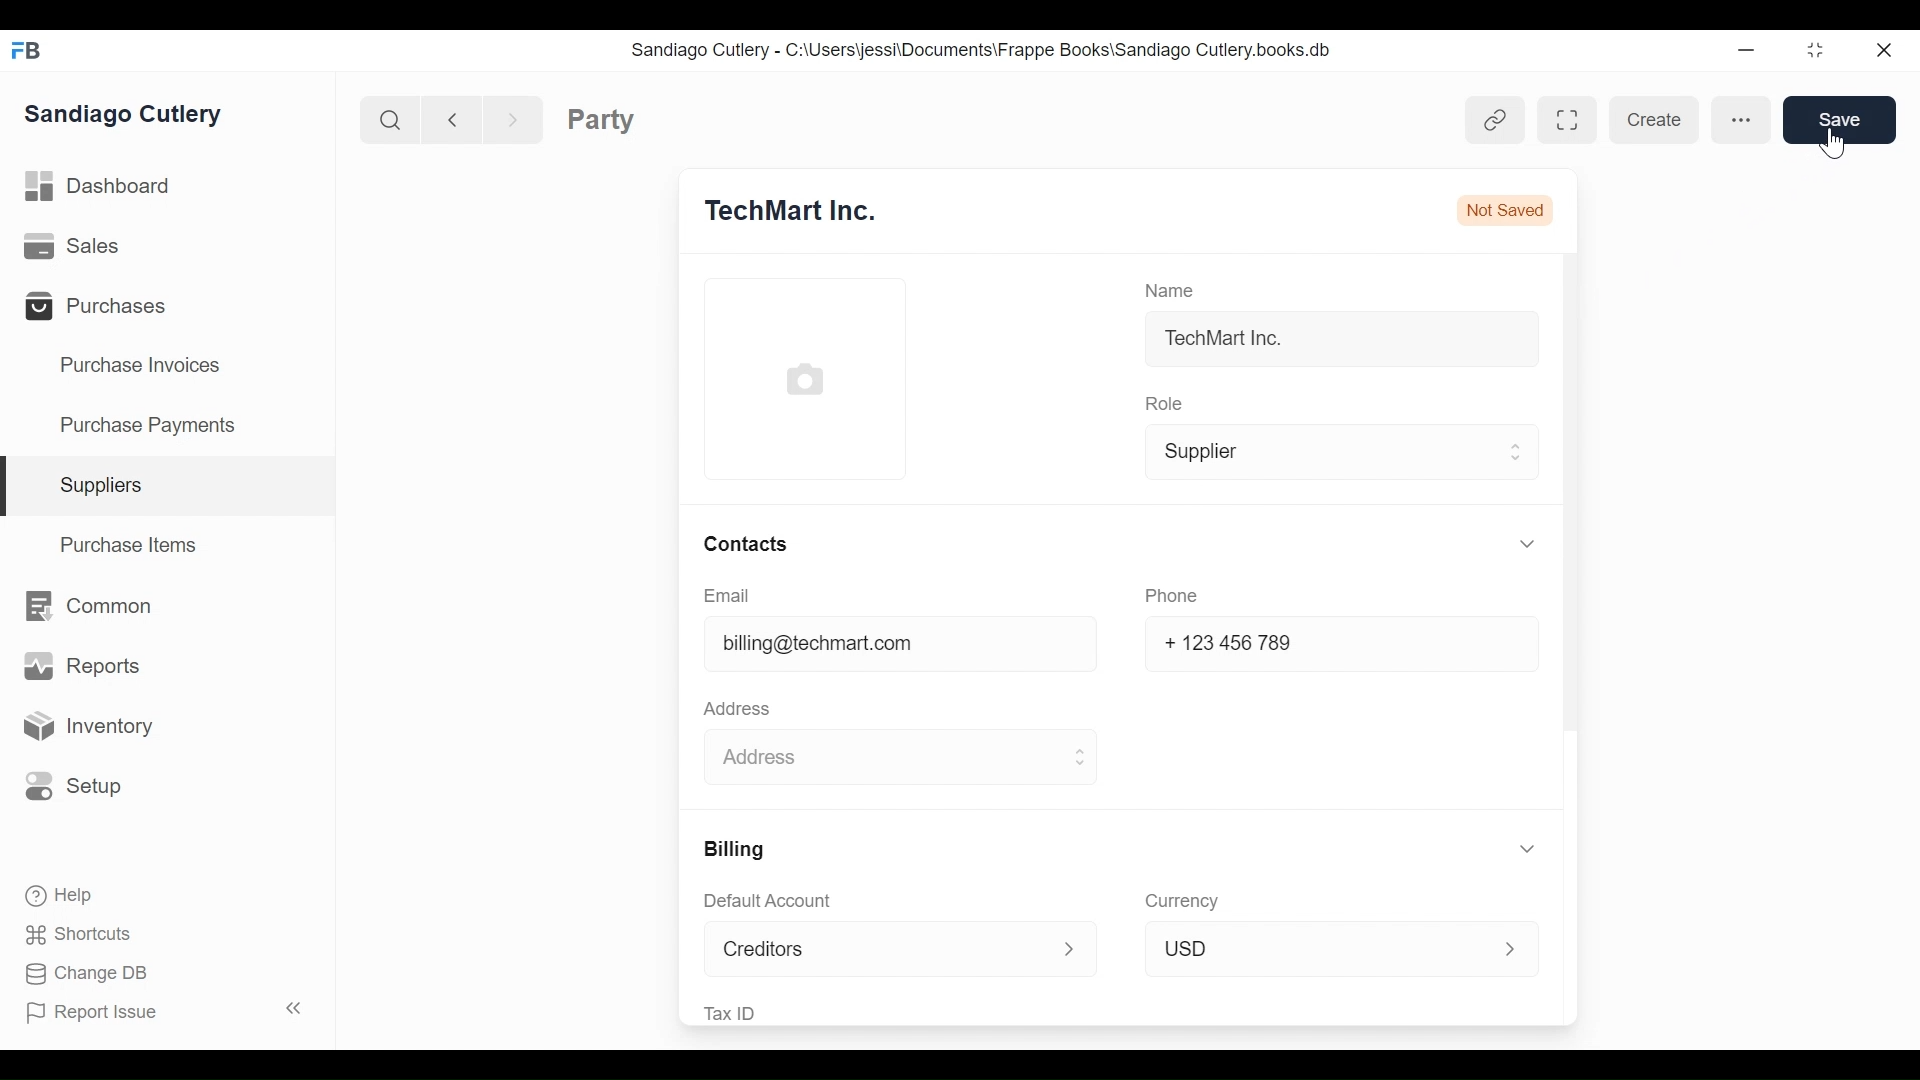 The width and height of the screenshot is (1920, 1080). What do you see at coordinates (1182, 899) in the screenshot?
I see `Currency` at bounding box center [1182, 899].